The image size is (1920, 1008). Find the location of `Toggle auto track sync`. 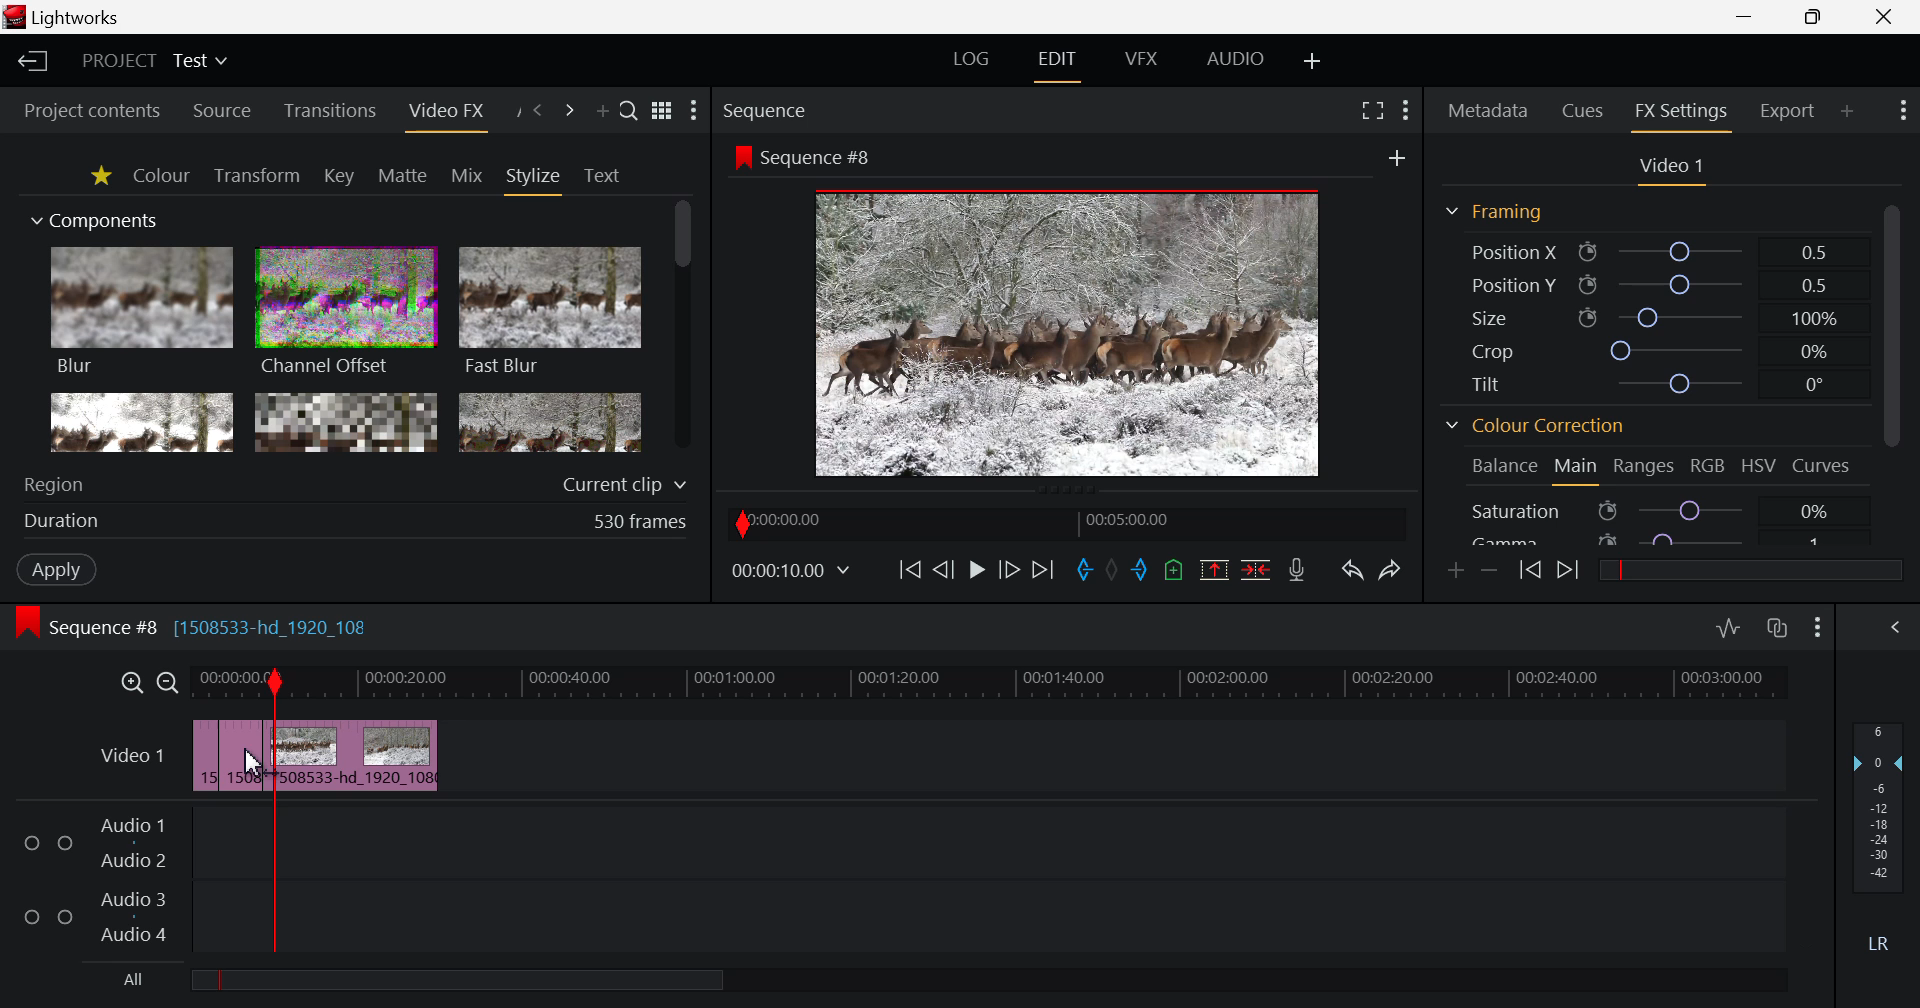

Toggle auto track sync is located at coordinates (1778, 629).